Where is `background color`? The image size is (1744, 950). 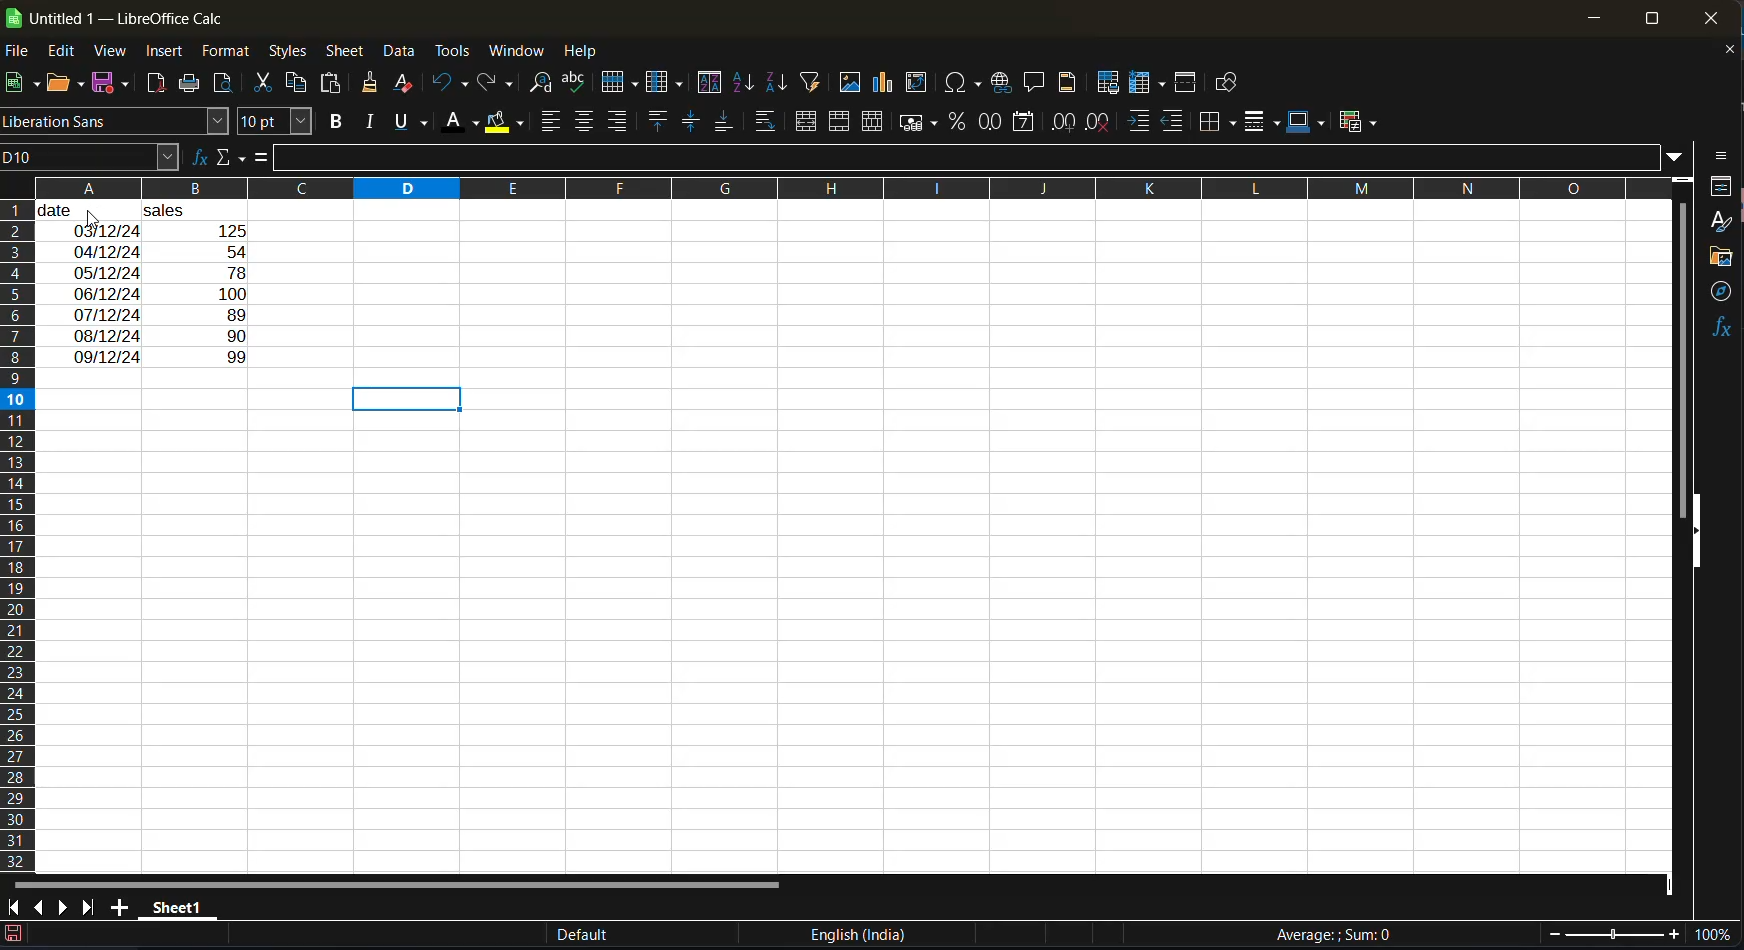 background color is located at coordinates (505, 124).